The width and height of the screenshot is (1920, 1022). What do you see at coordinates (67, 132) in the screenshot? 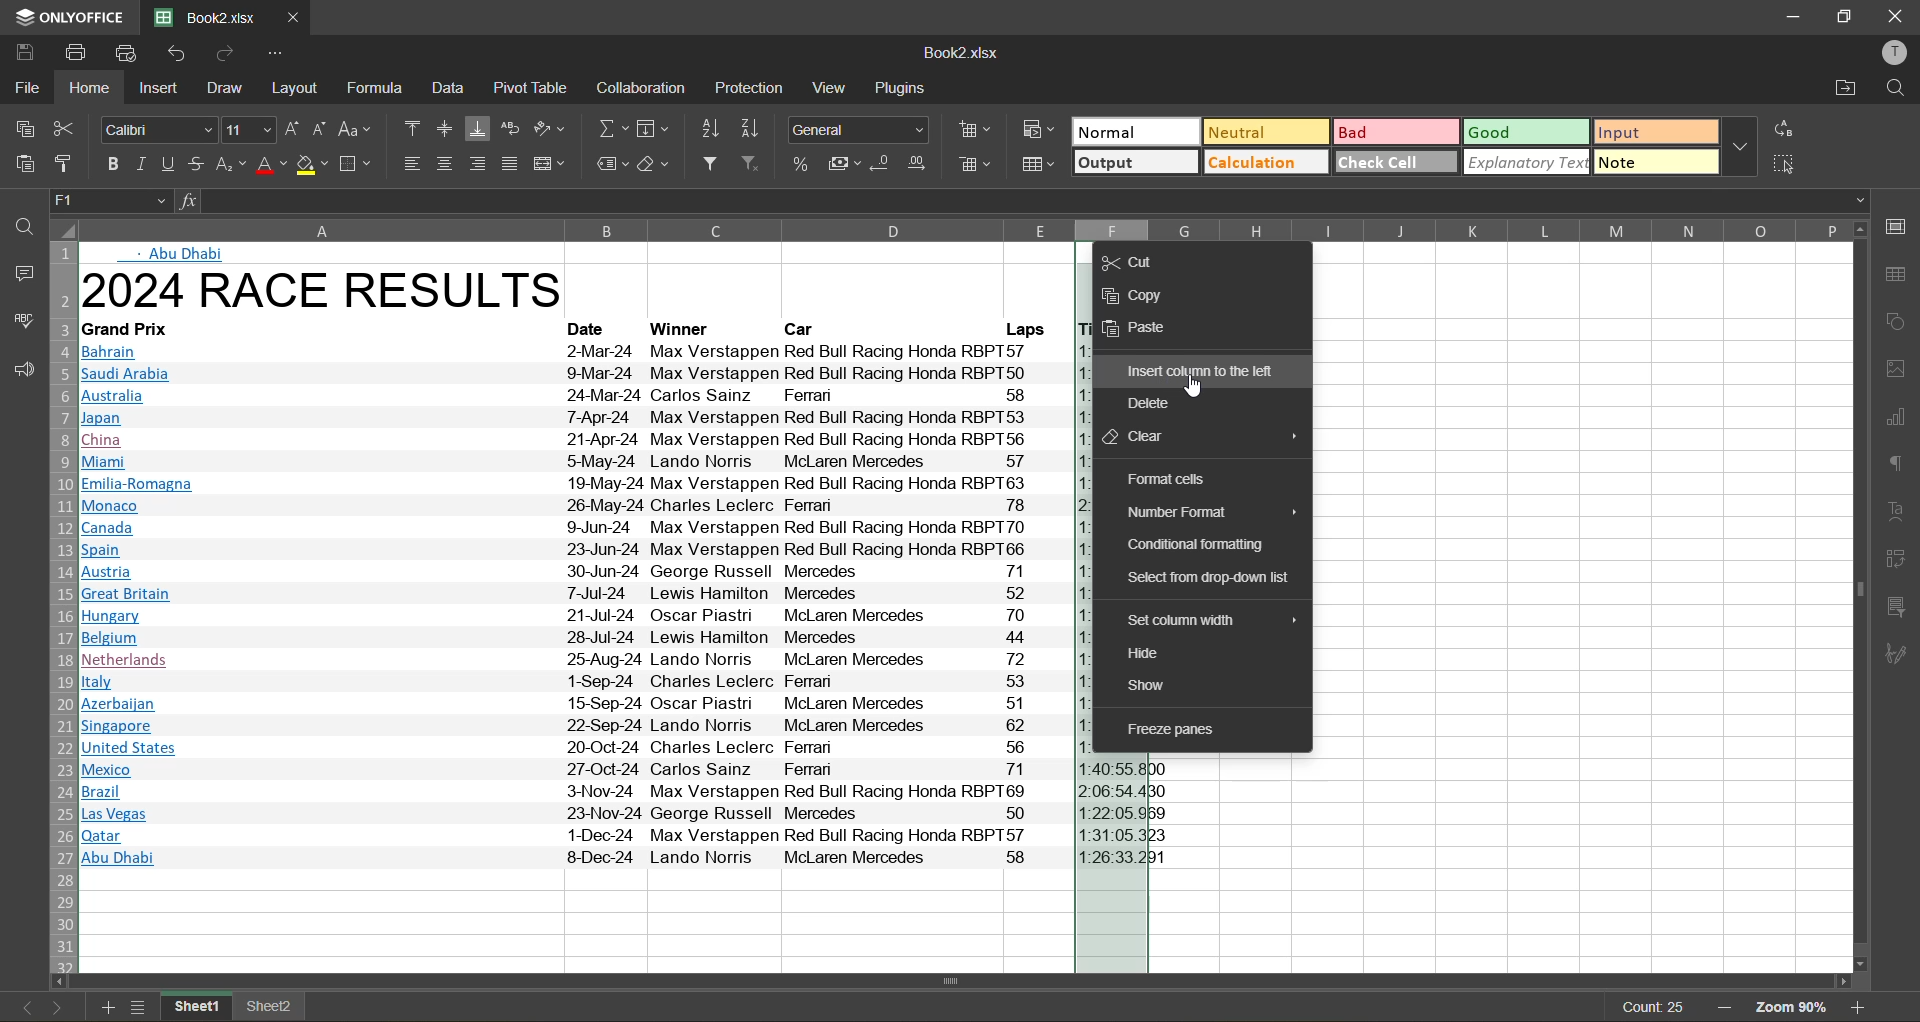
I see `cut` at bounding box center [67, 132].